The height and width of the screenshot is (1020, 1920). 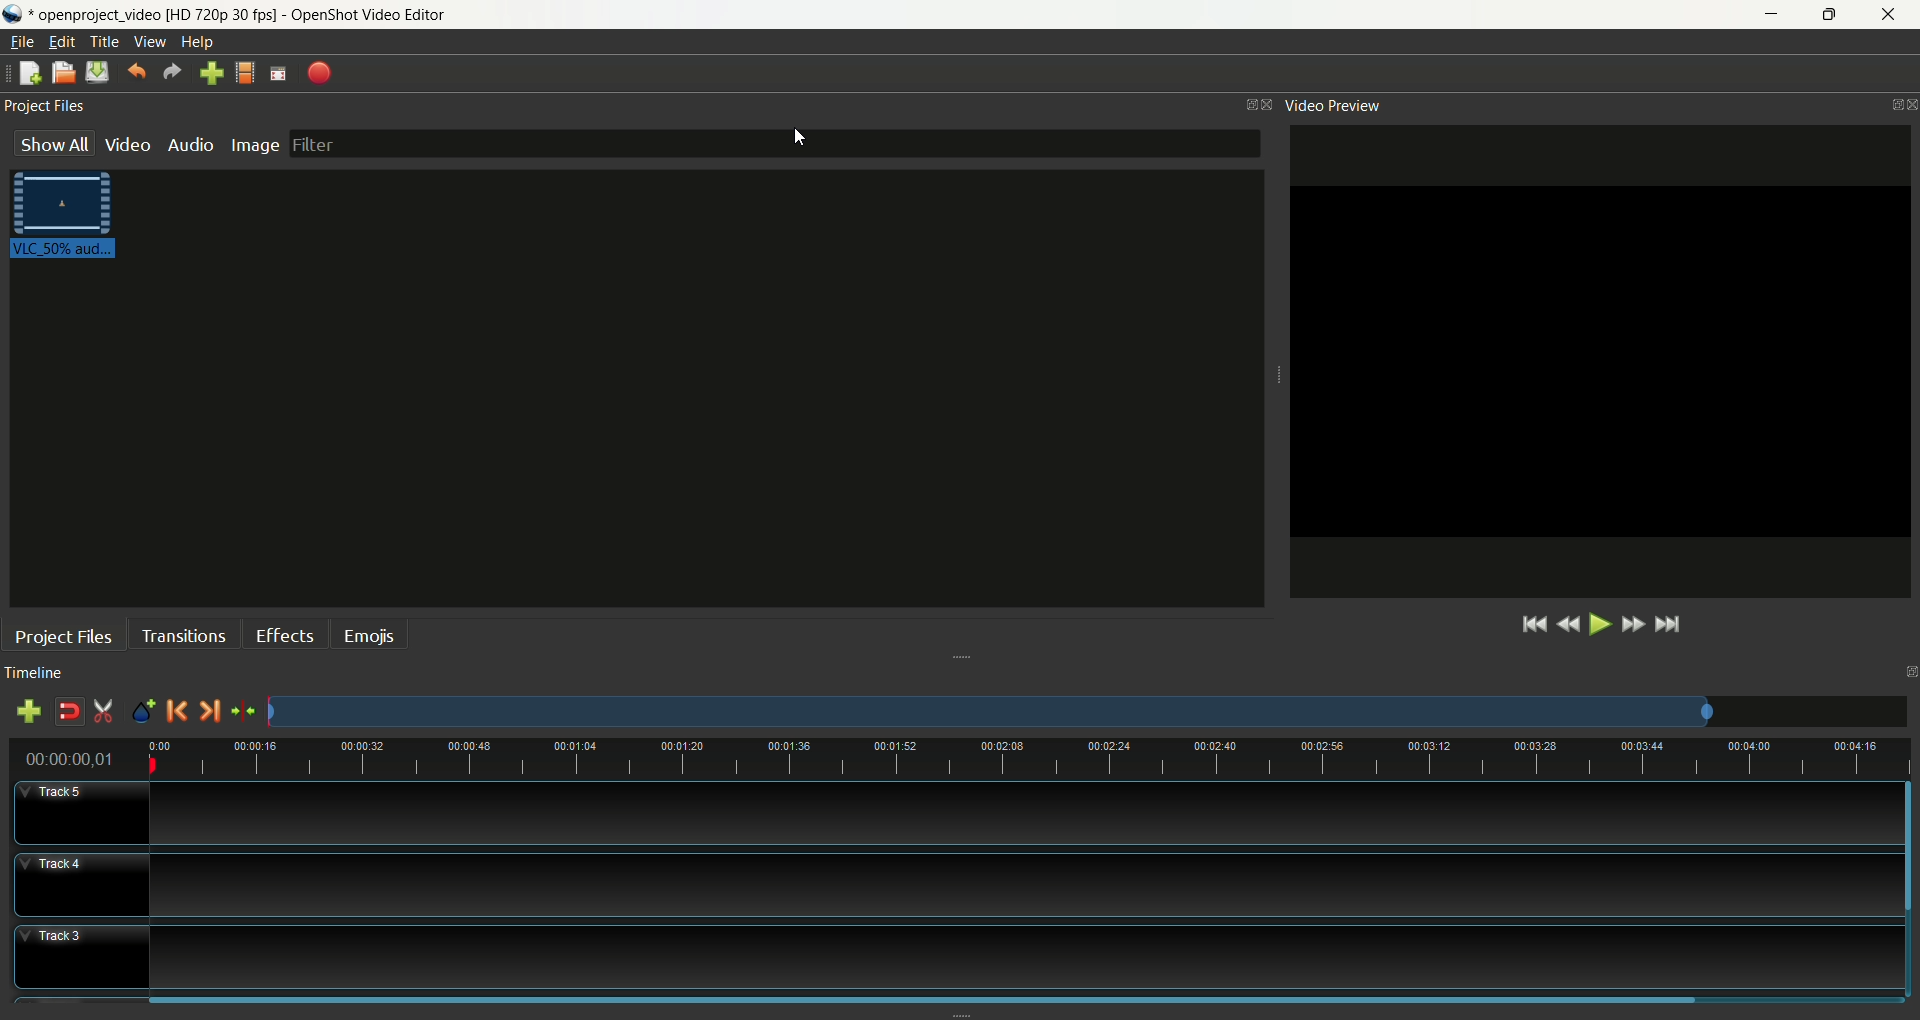 What do you see at coordinates (1833, 16) in the screenshot?
I see `maximize` at bounding box center [1833, 16].